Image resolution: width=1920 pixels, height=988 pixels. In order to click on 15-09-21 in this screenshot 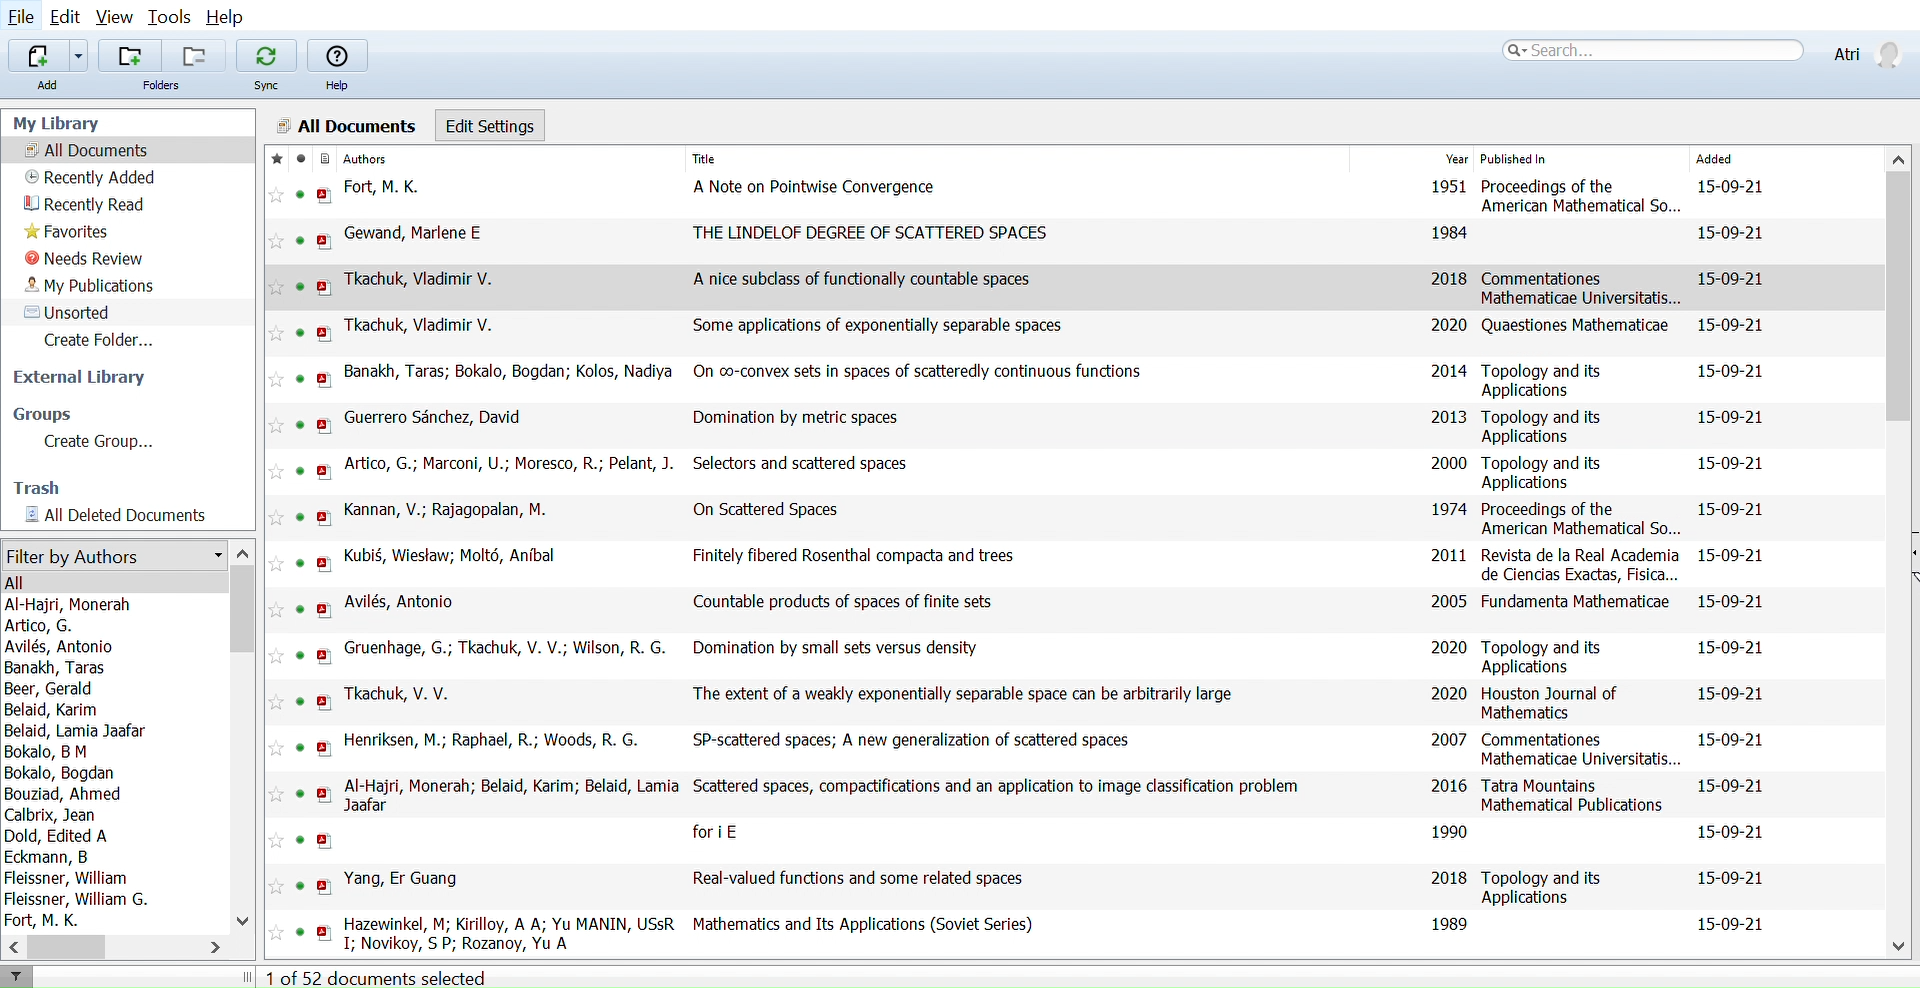, I will do `click(1730, 599)`.